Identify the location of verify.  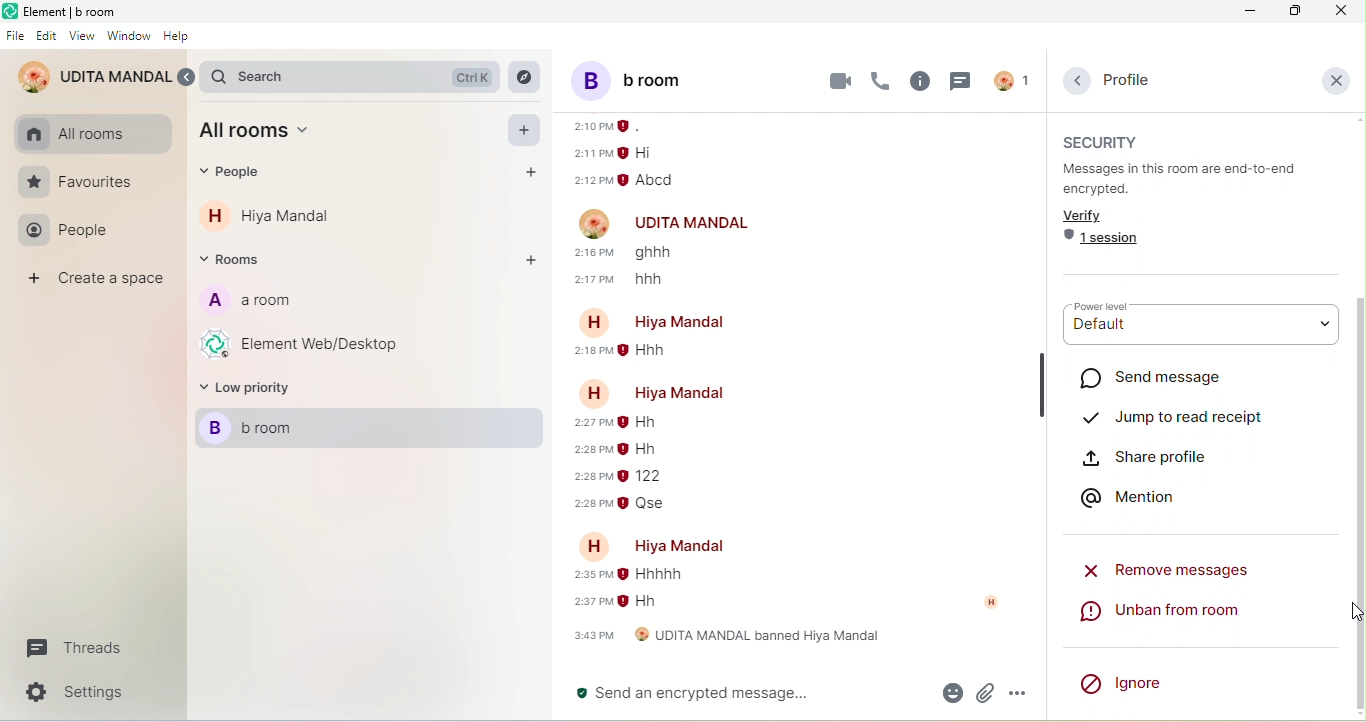
(1089, 216).